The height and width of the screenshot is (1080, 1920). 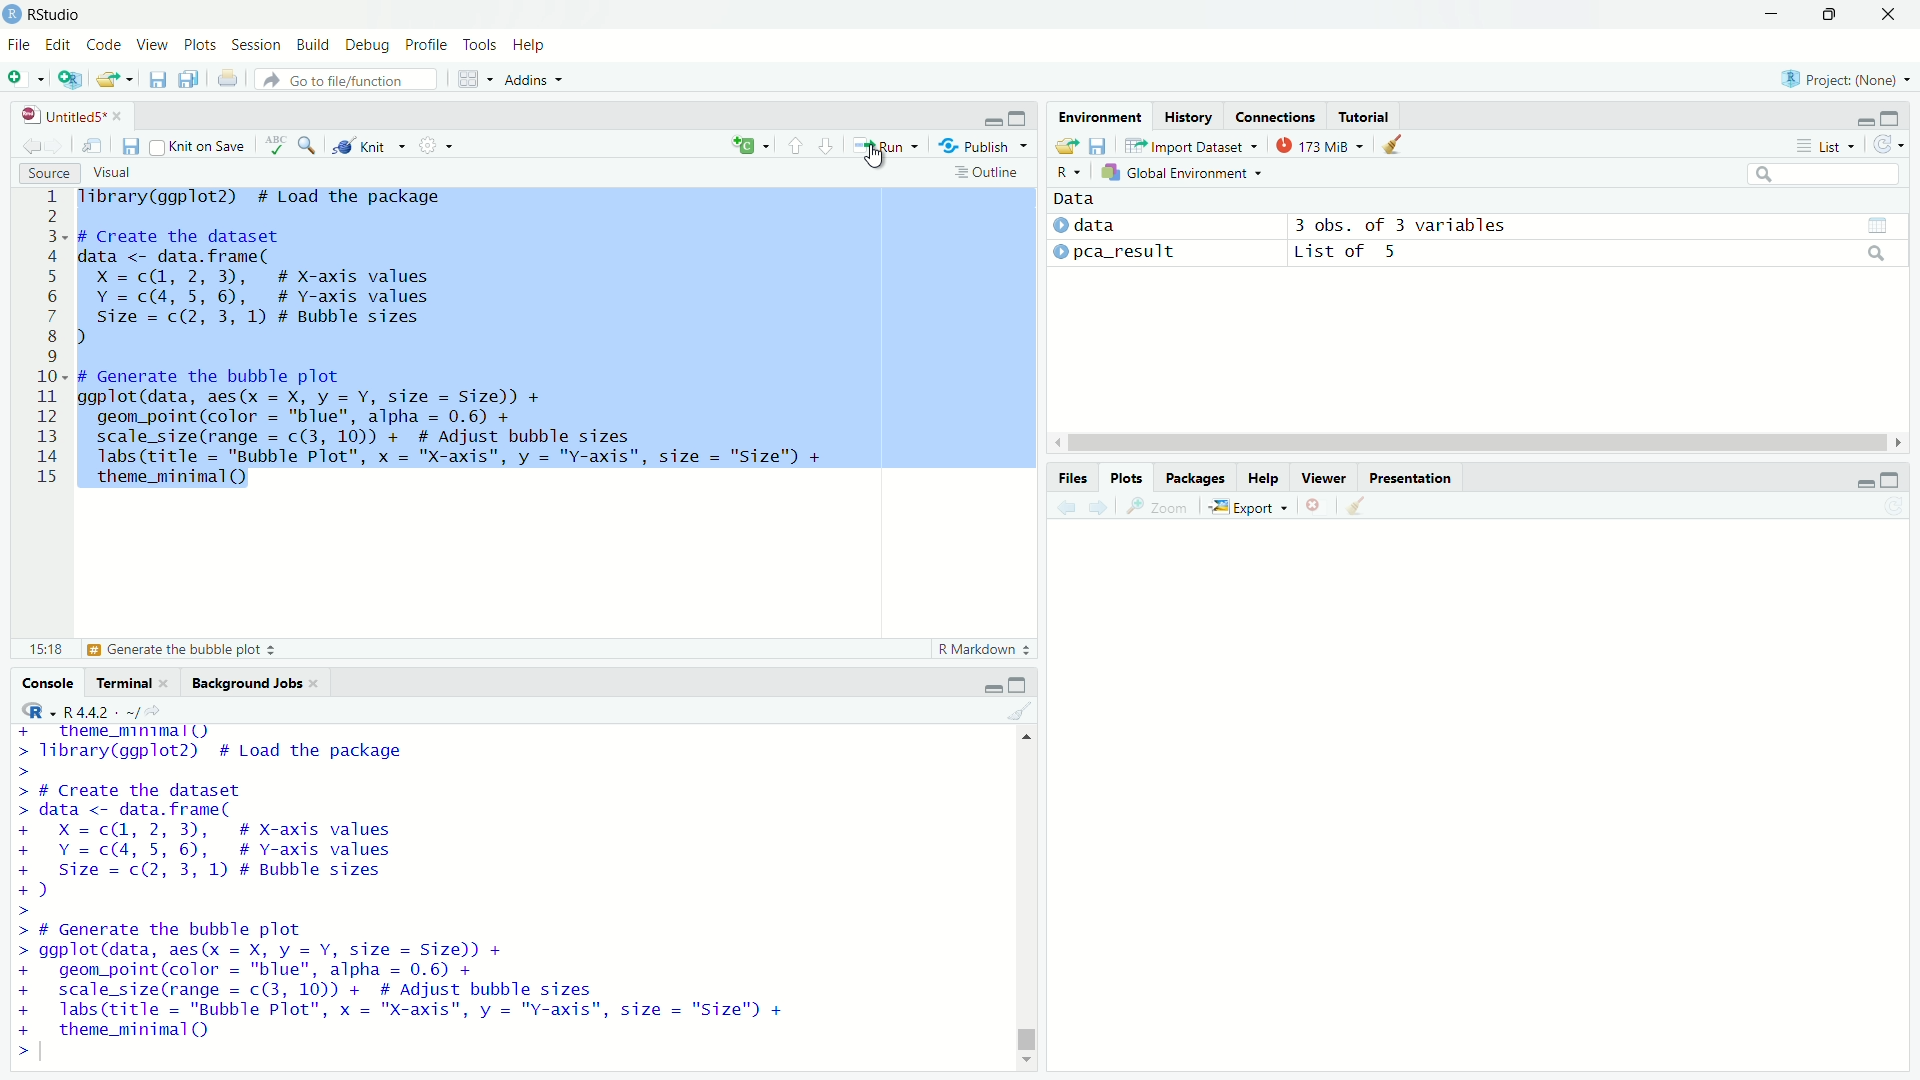 I want to click on outline, so click(x=988, y=172).